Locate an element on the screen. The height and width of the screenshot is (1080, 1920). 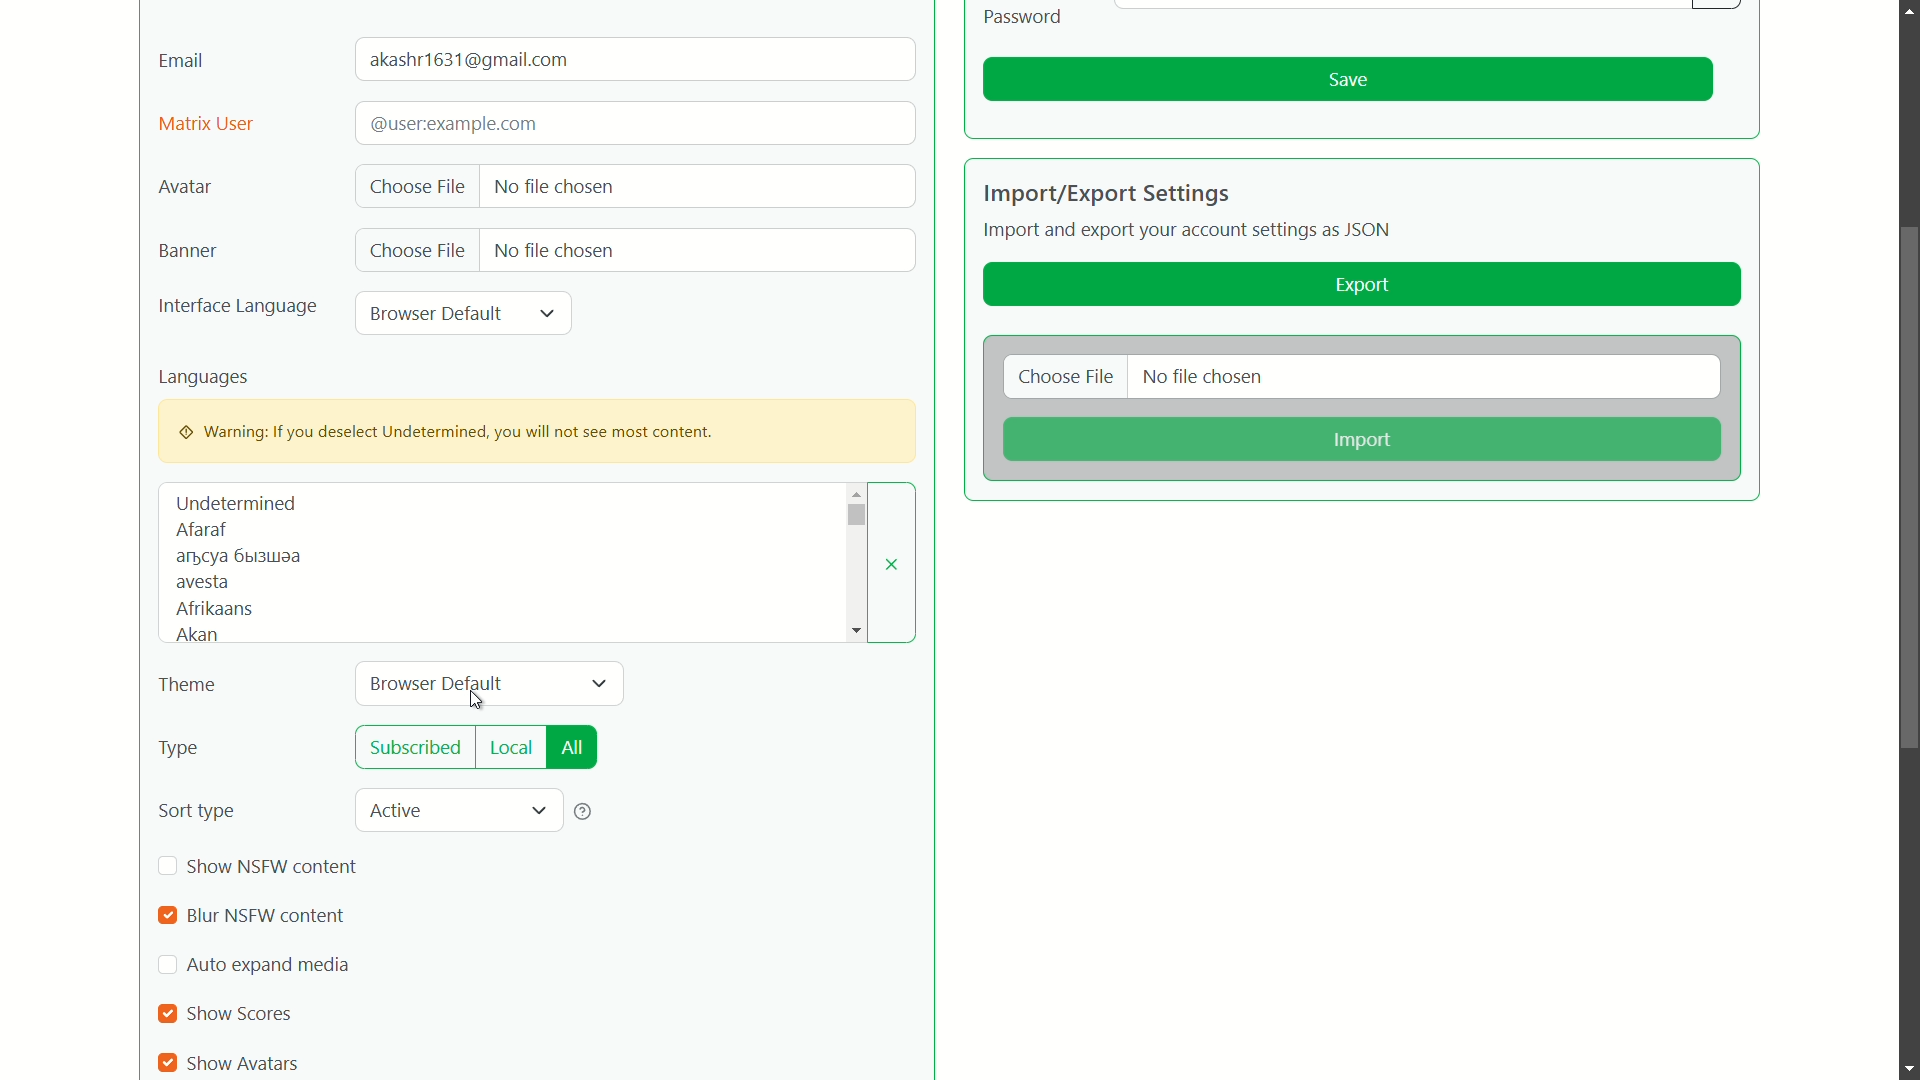
theme is located at coordinates (188, 686).